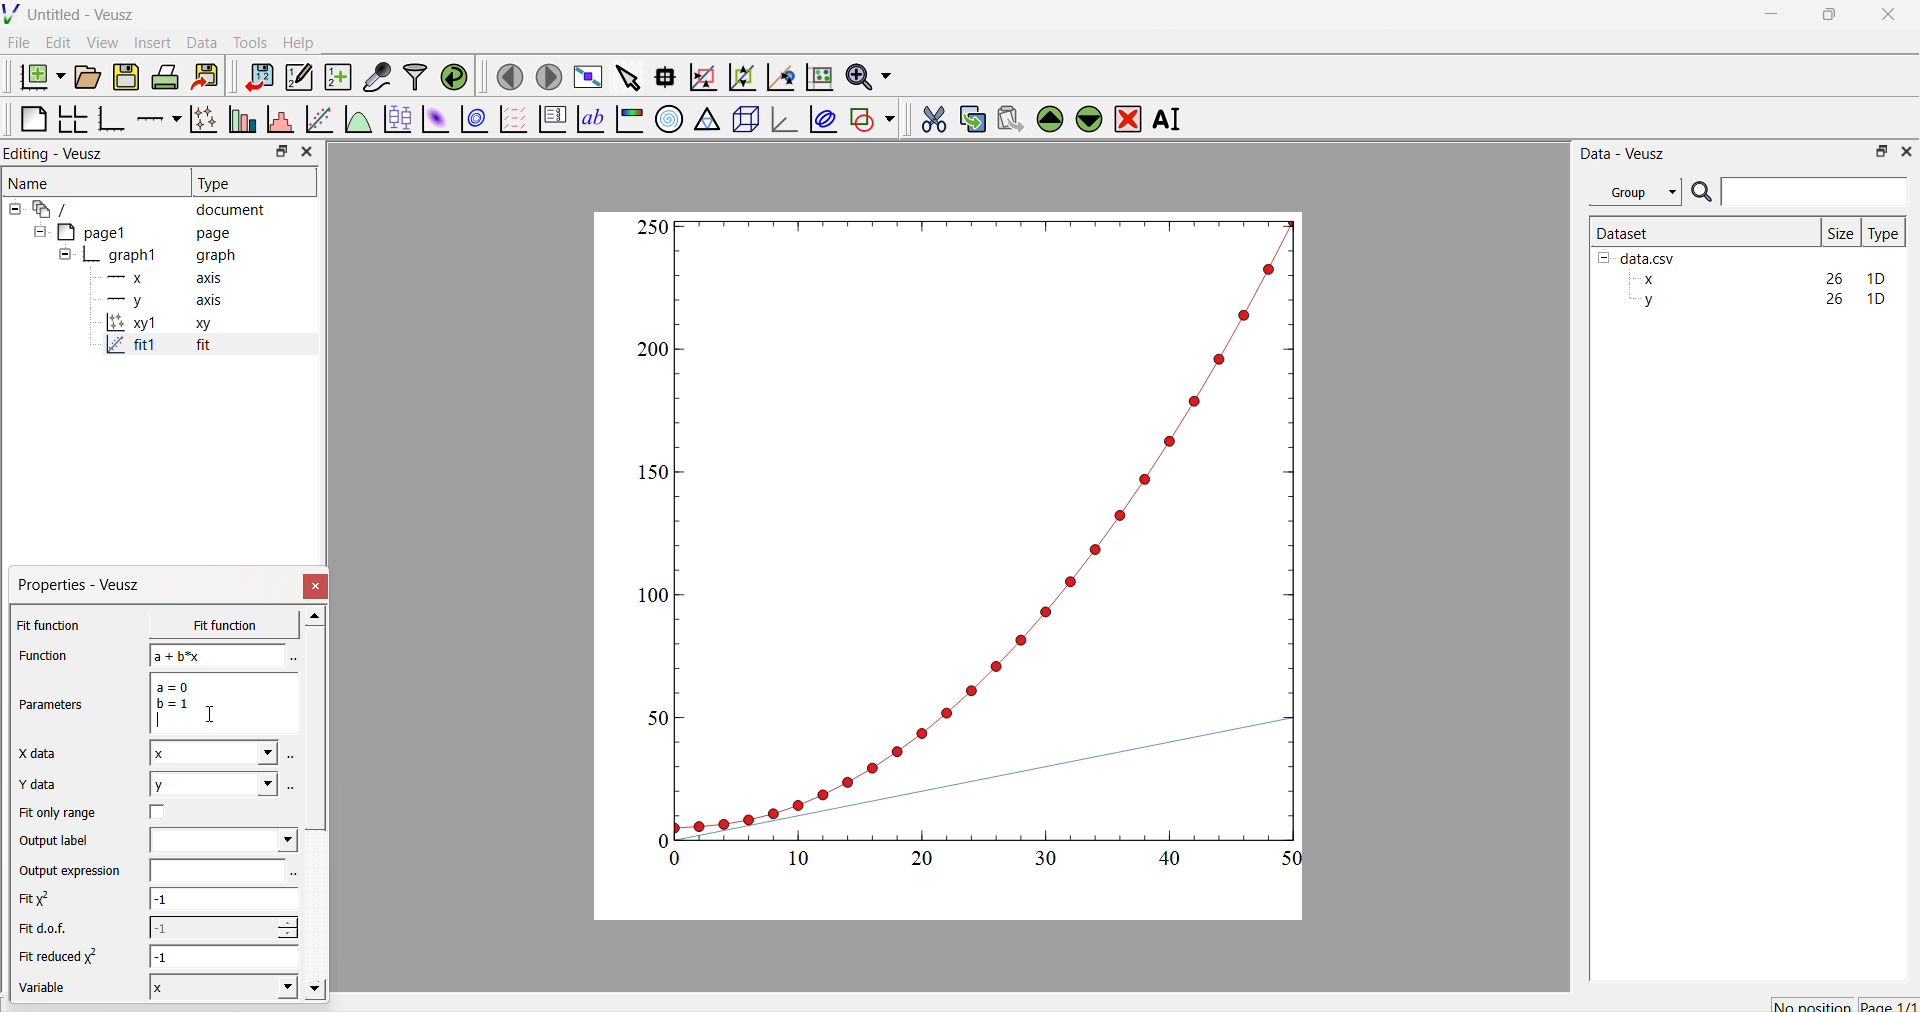  What do you see at coordinates (1759, 279) in the screenshot?
I see `x 26 1D` at bounding box center [1759, 279].